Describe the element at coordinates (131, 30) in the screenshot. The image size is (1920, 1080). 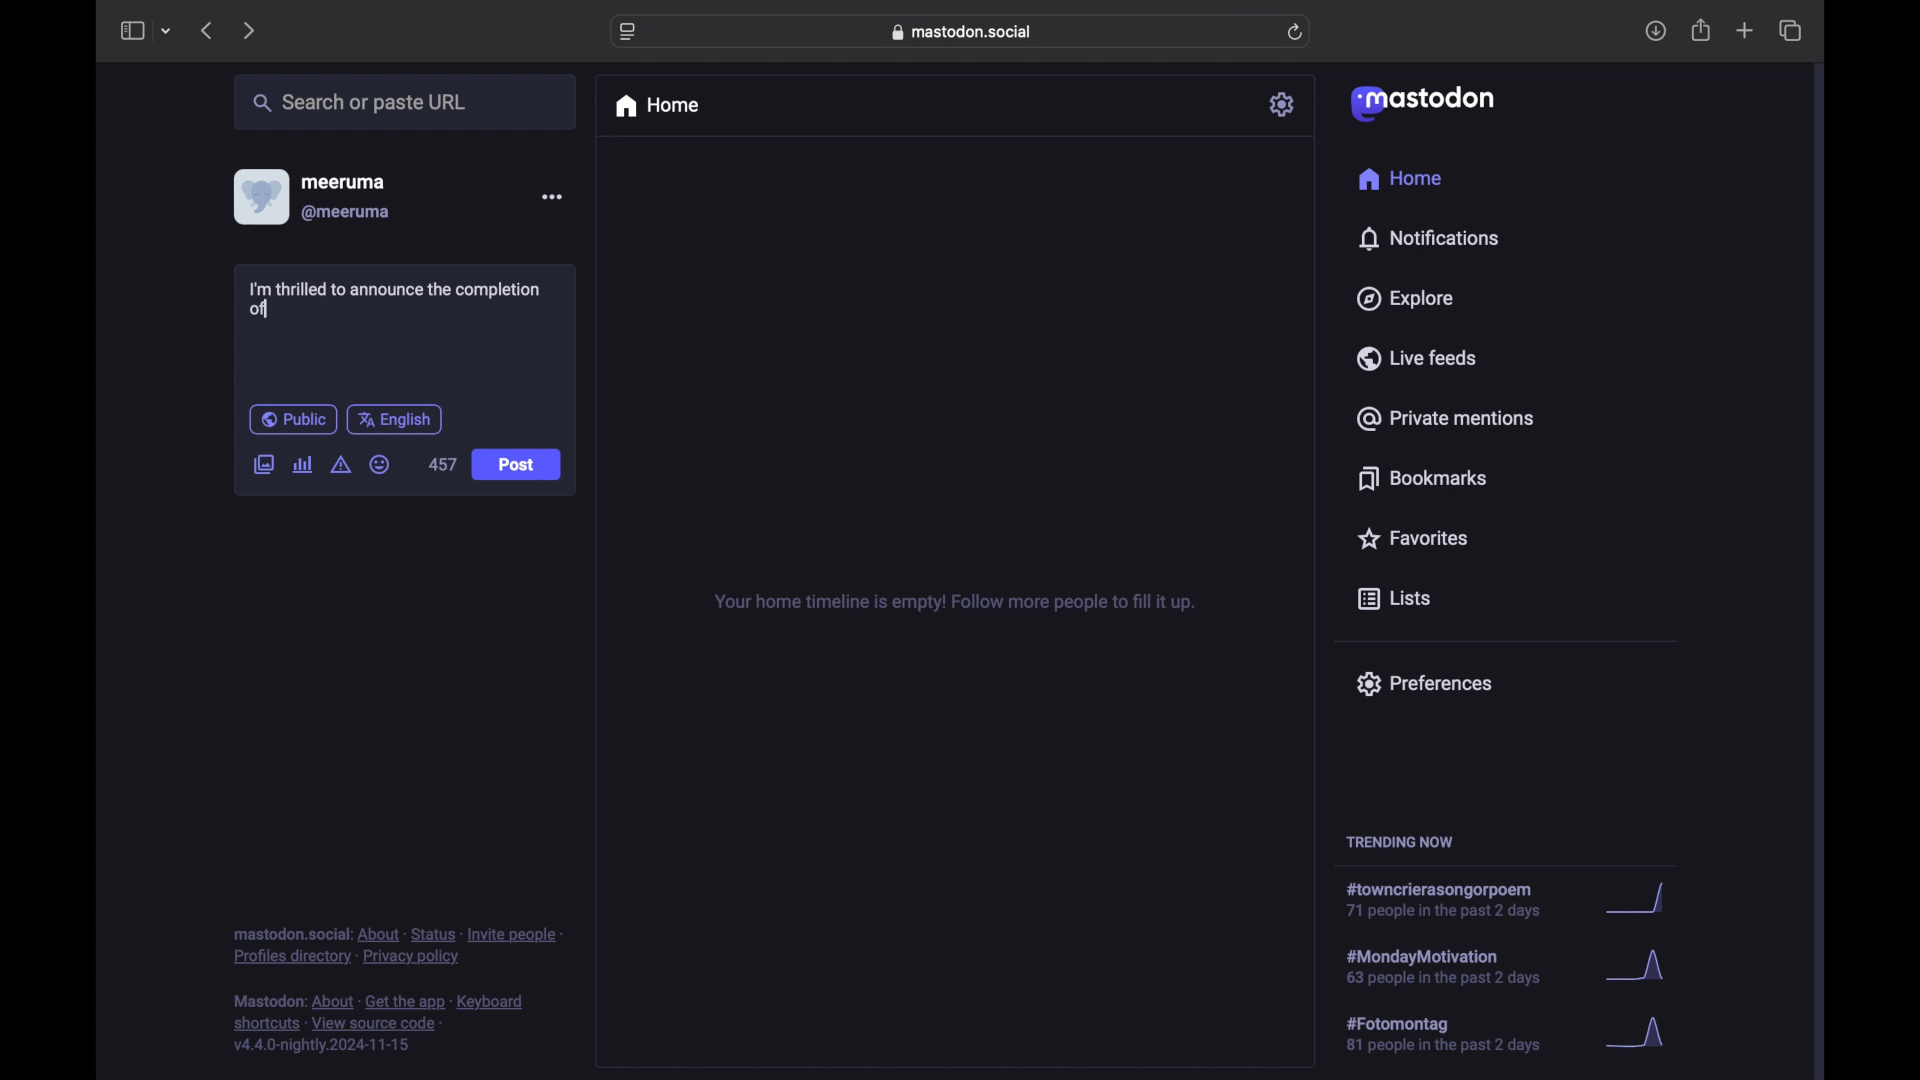
I see `side bar` at that location.